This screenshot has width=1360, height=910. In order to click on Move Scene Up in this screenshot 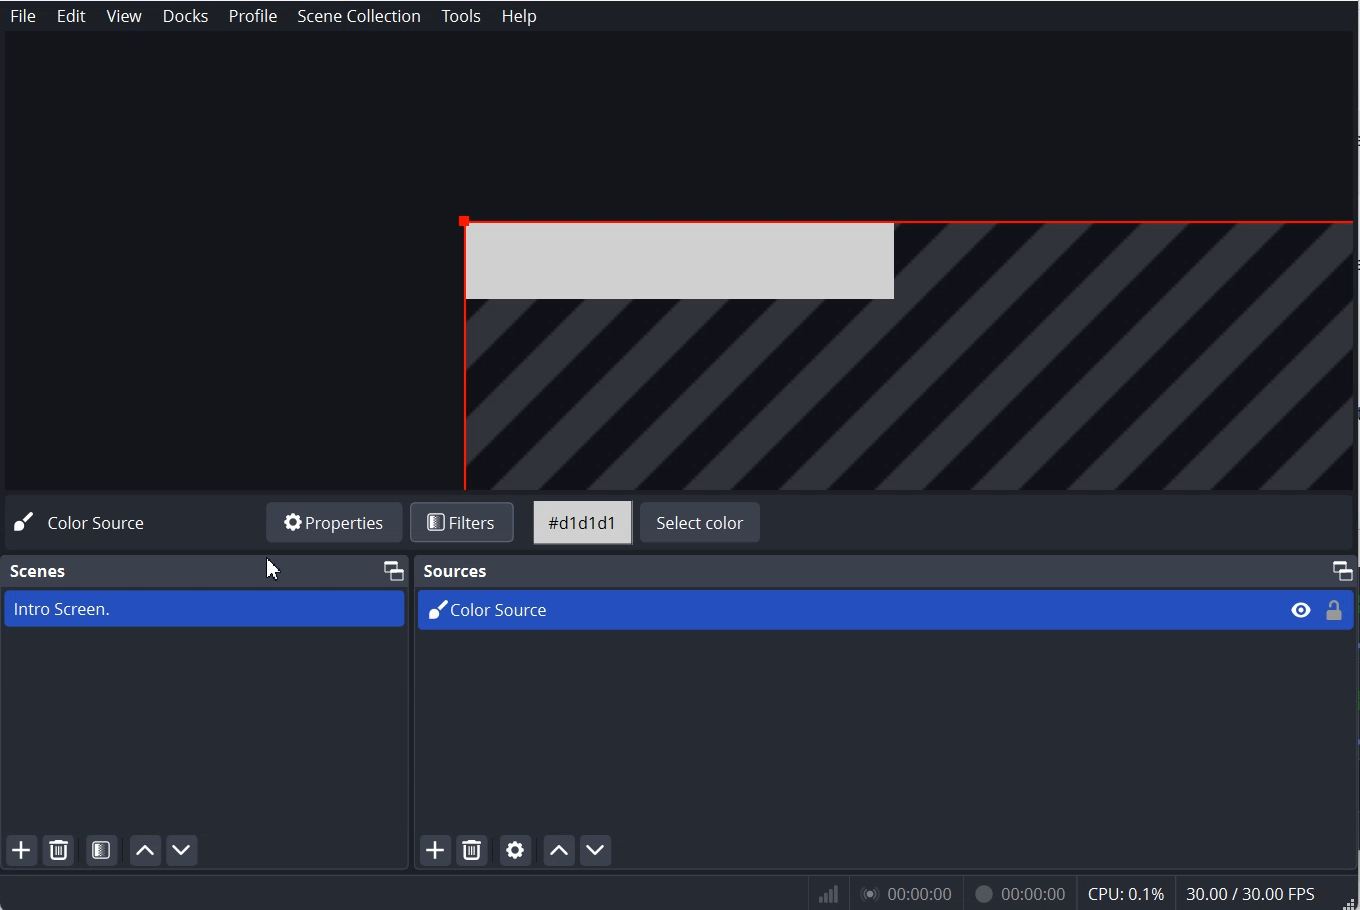, I will do `click(142, 851)`.